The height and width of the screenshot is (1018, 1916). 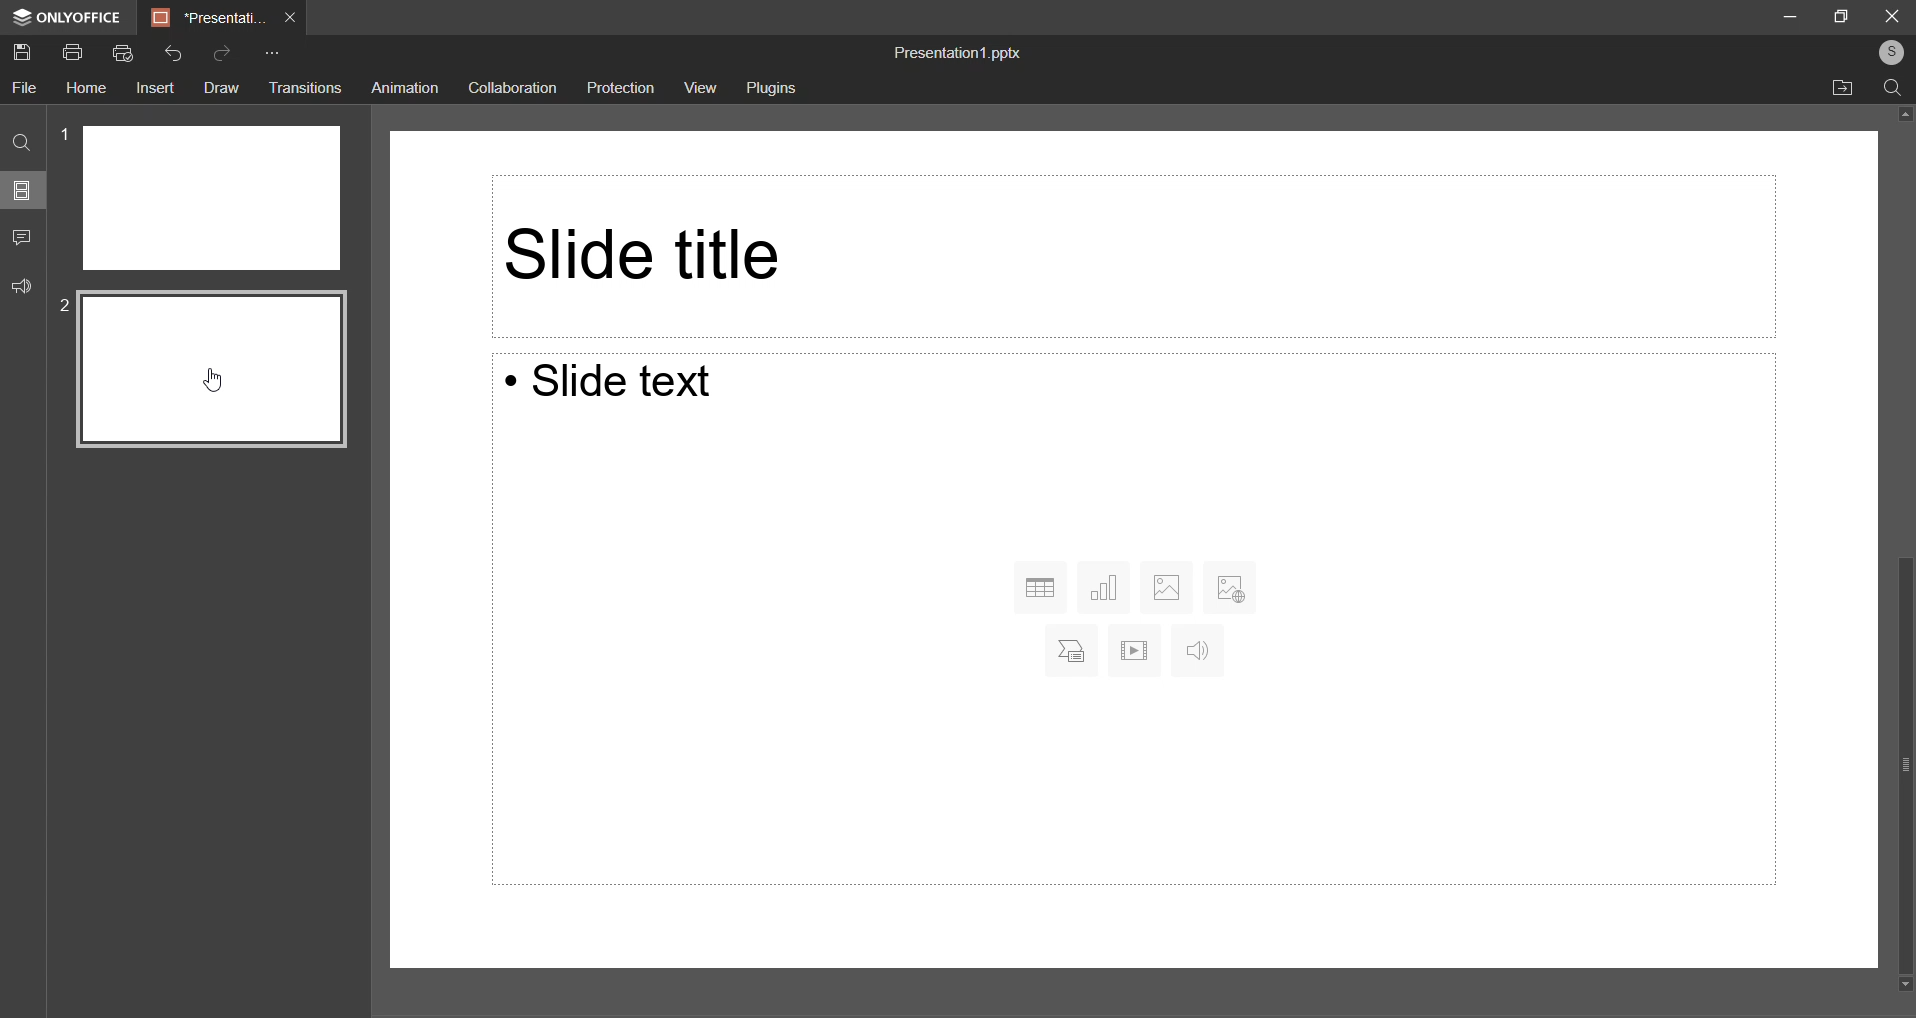 What do you see at coordinates (66, 307) in the screenshot?
I see `2` at bounding box center [66, 307].